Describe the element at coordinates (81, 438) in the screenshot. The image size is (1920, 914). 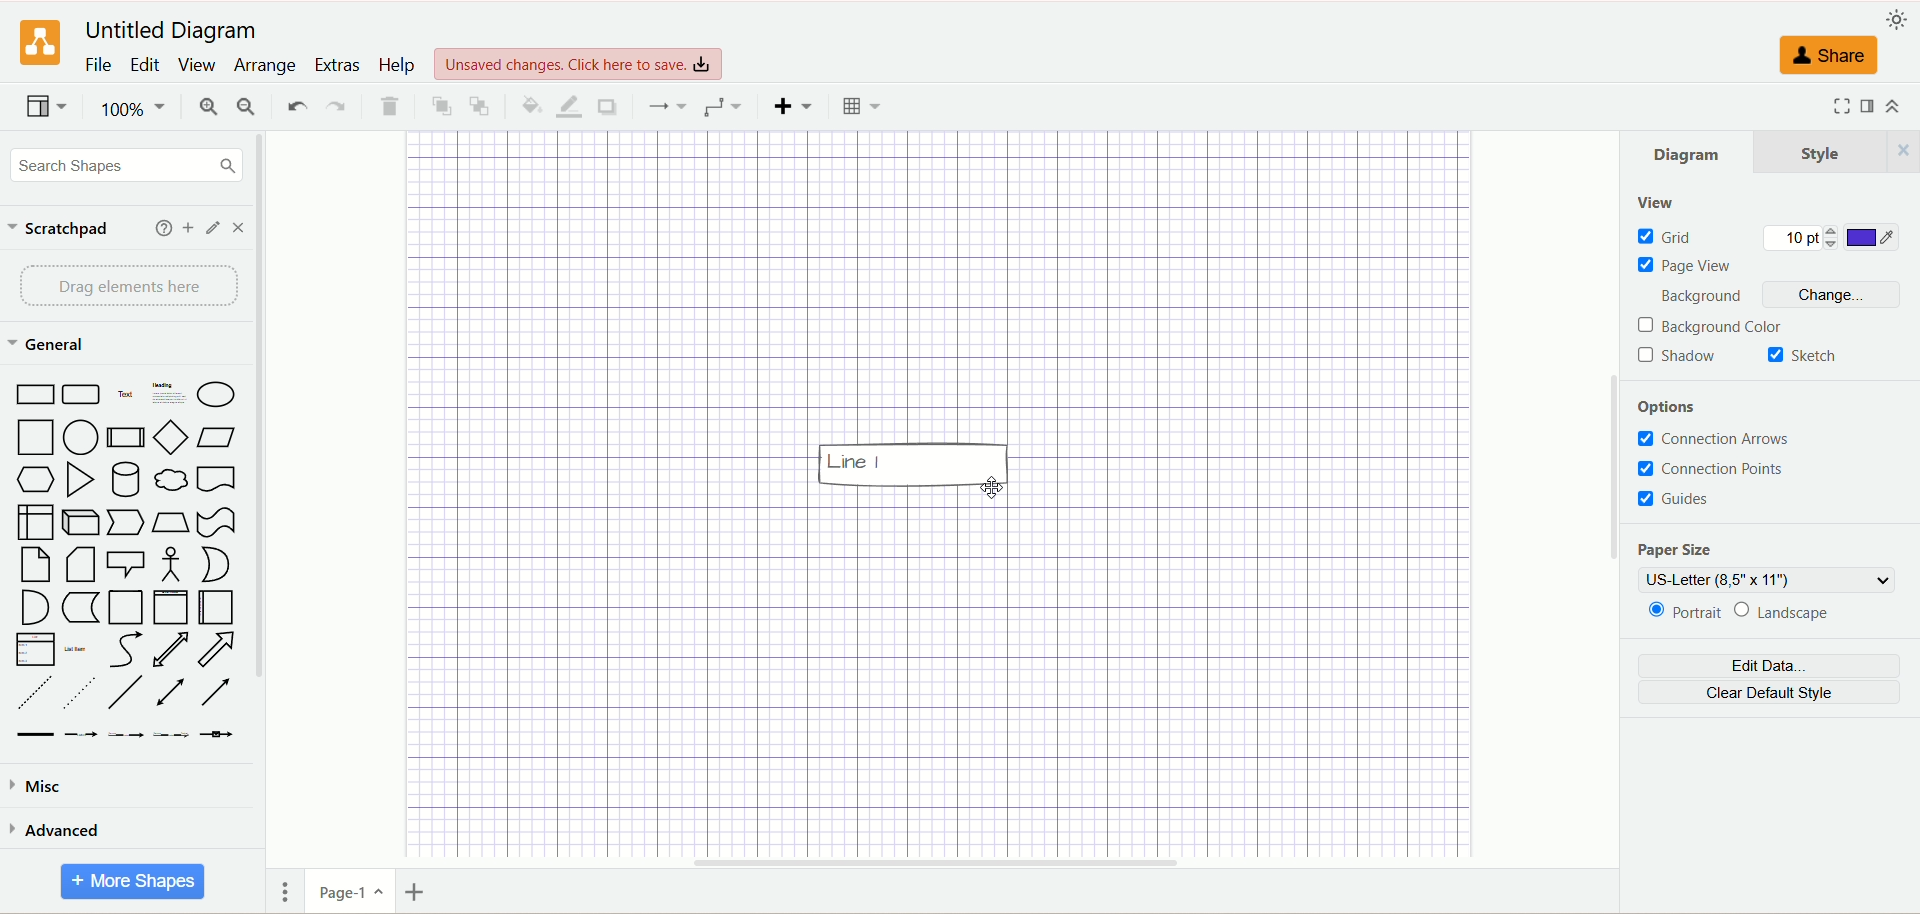
I see `Circle` at that location.